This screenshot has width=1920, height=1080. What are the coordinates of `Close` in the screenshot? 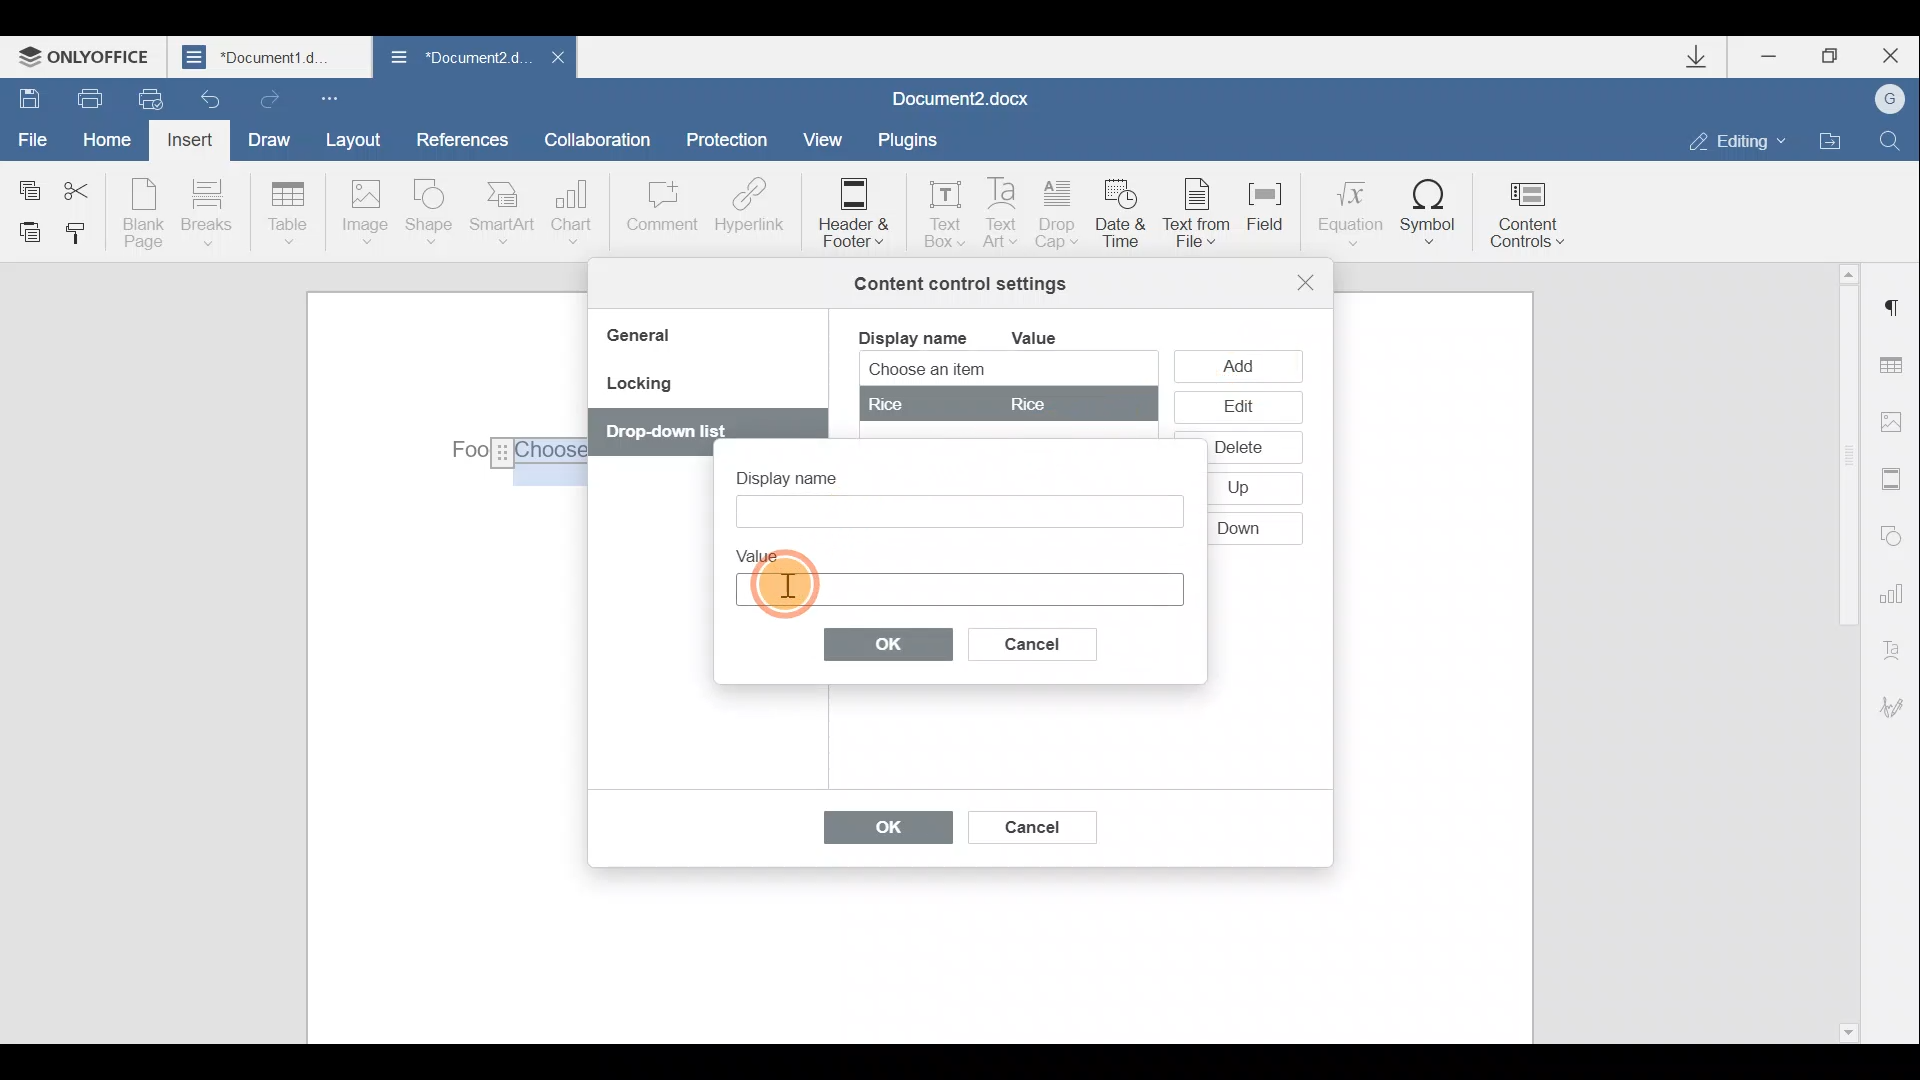 It's located at (556, 63).